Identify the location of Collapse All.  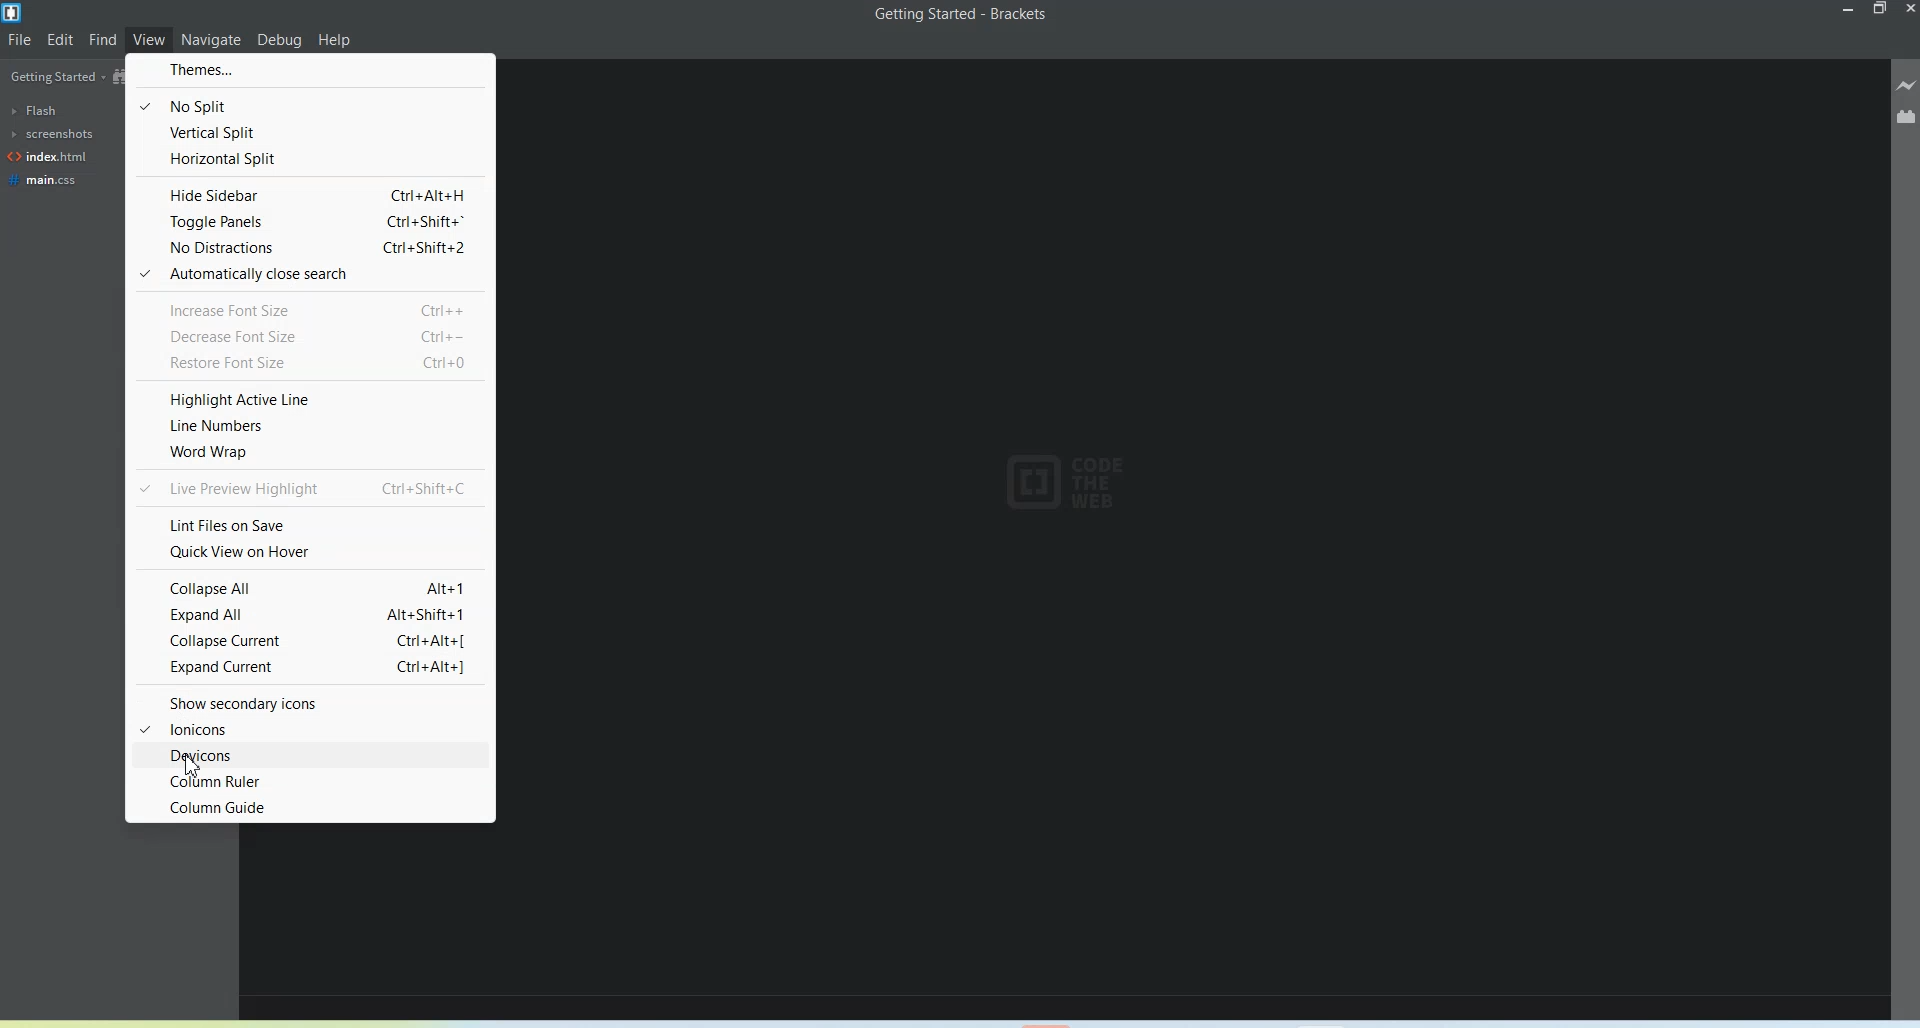
(309, 588).